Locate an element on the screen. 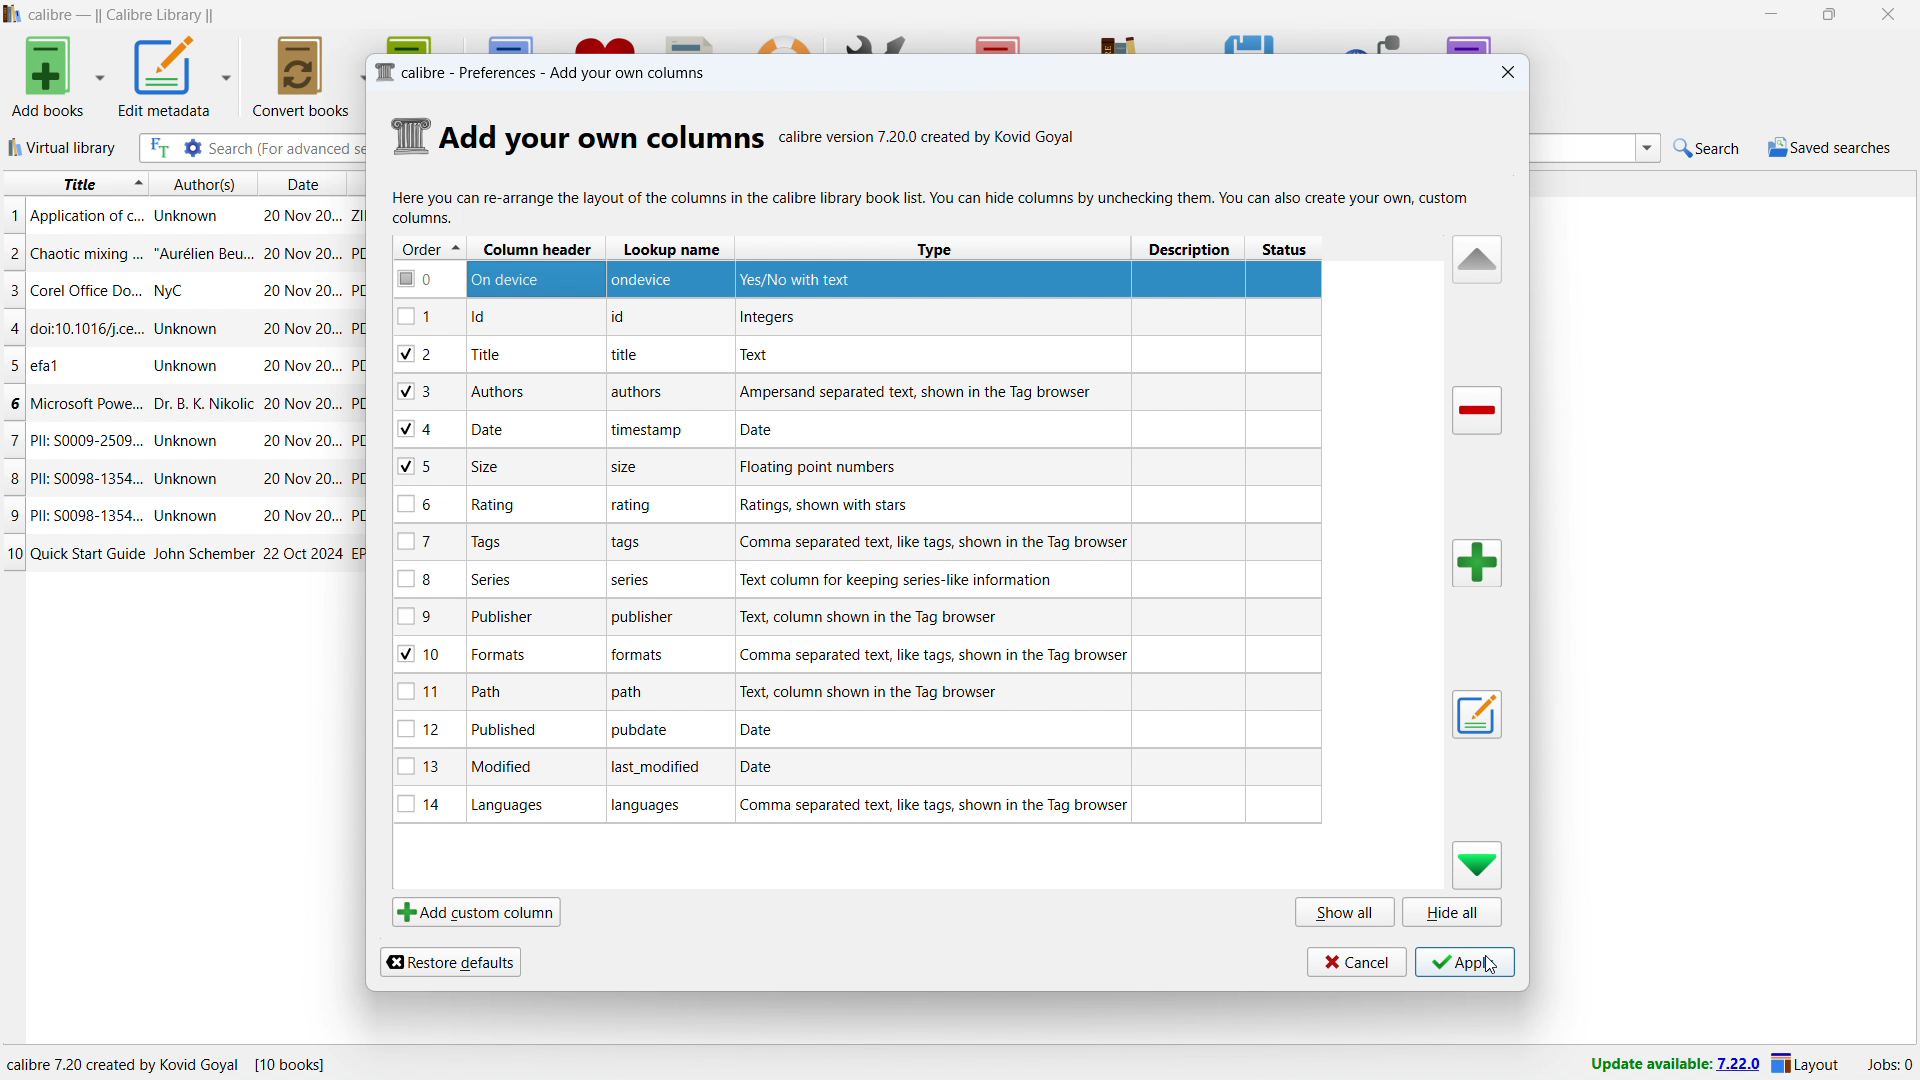 The height and width of the screenshot is (1080, 1920). cancel is located at coordinates (1356, 961).